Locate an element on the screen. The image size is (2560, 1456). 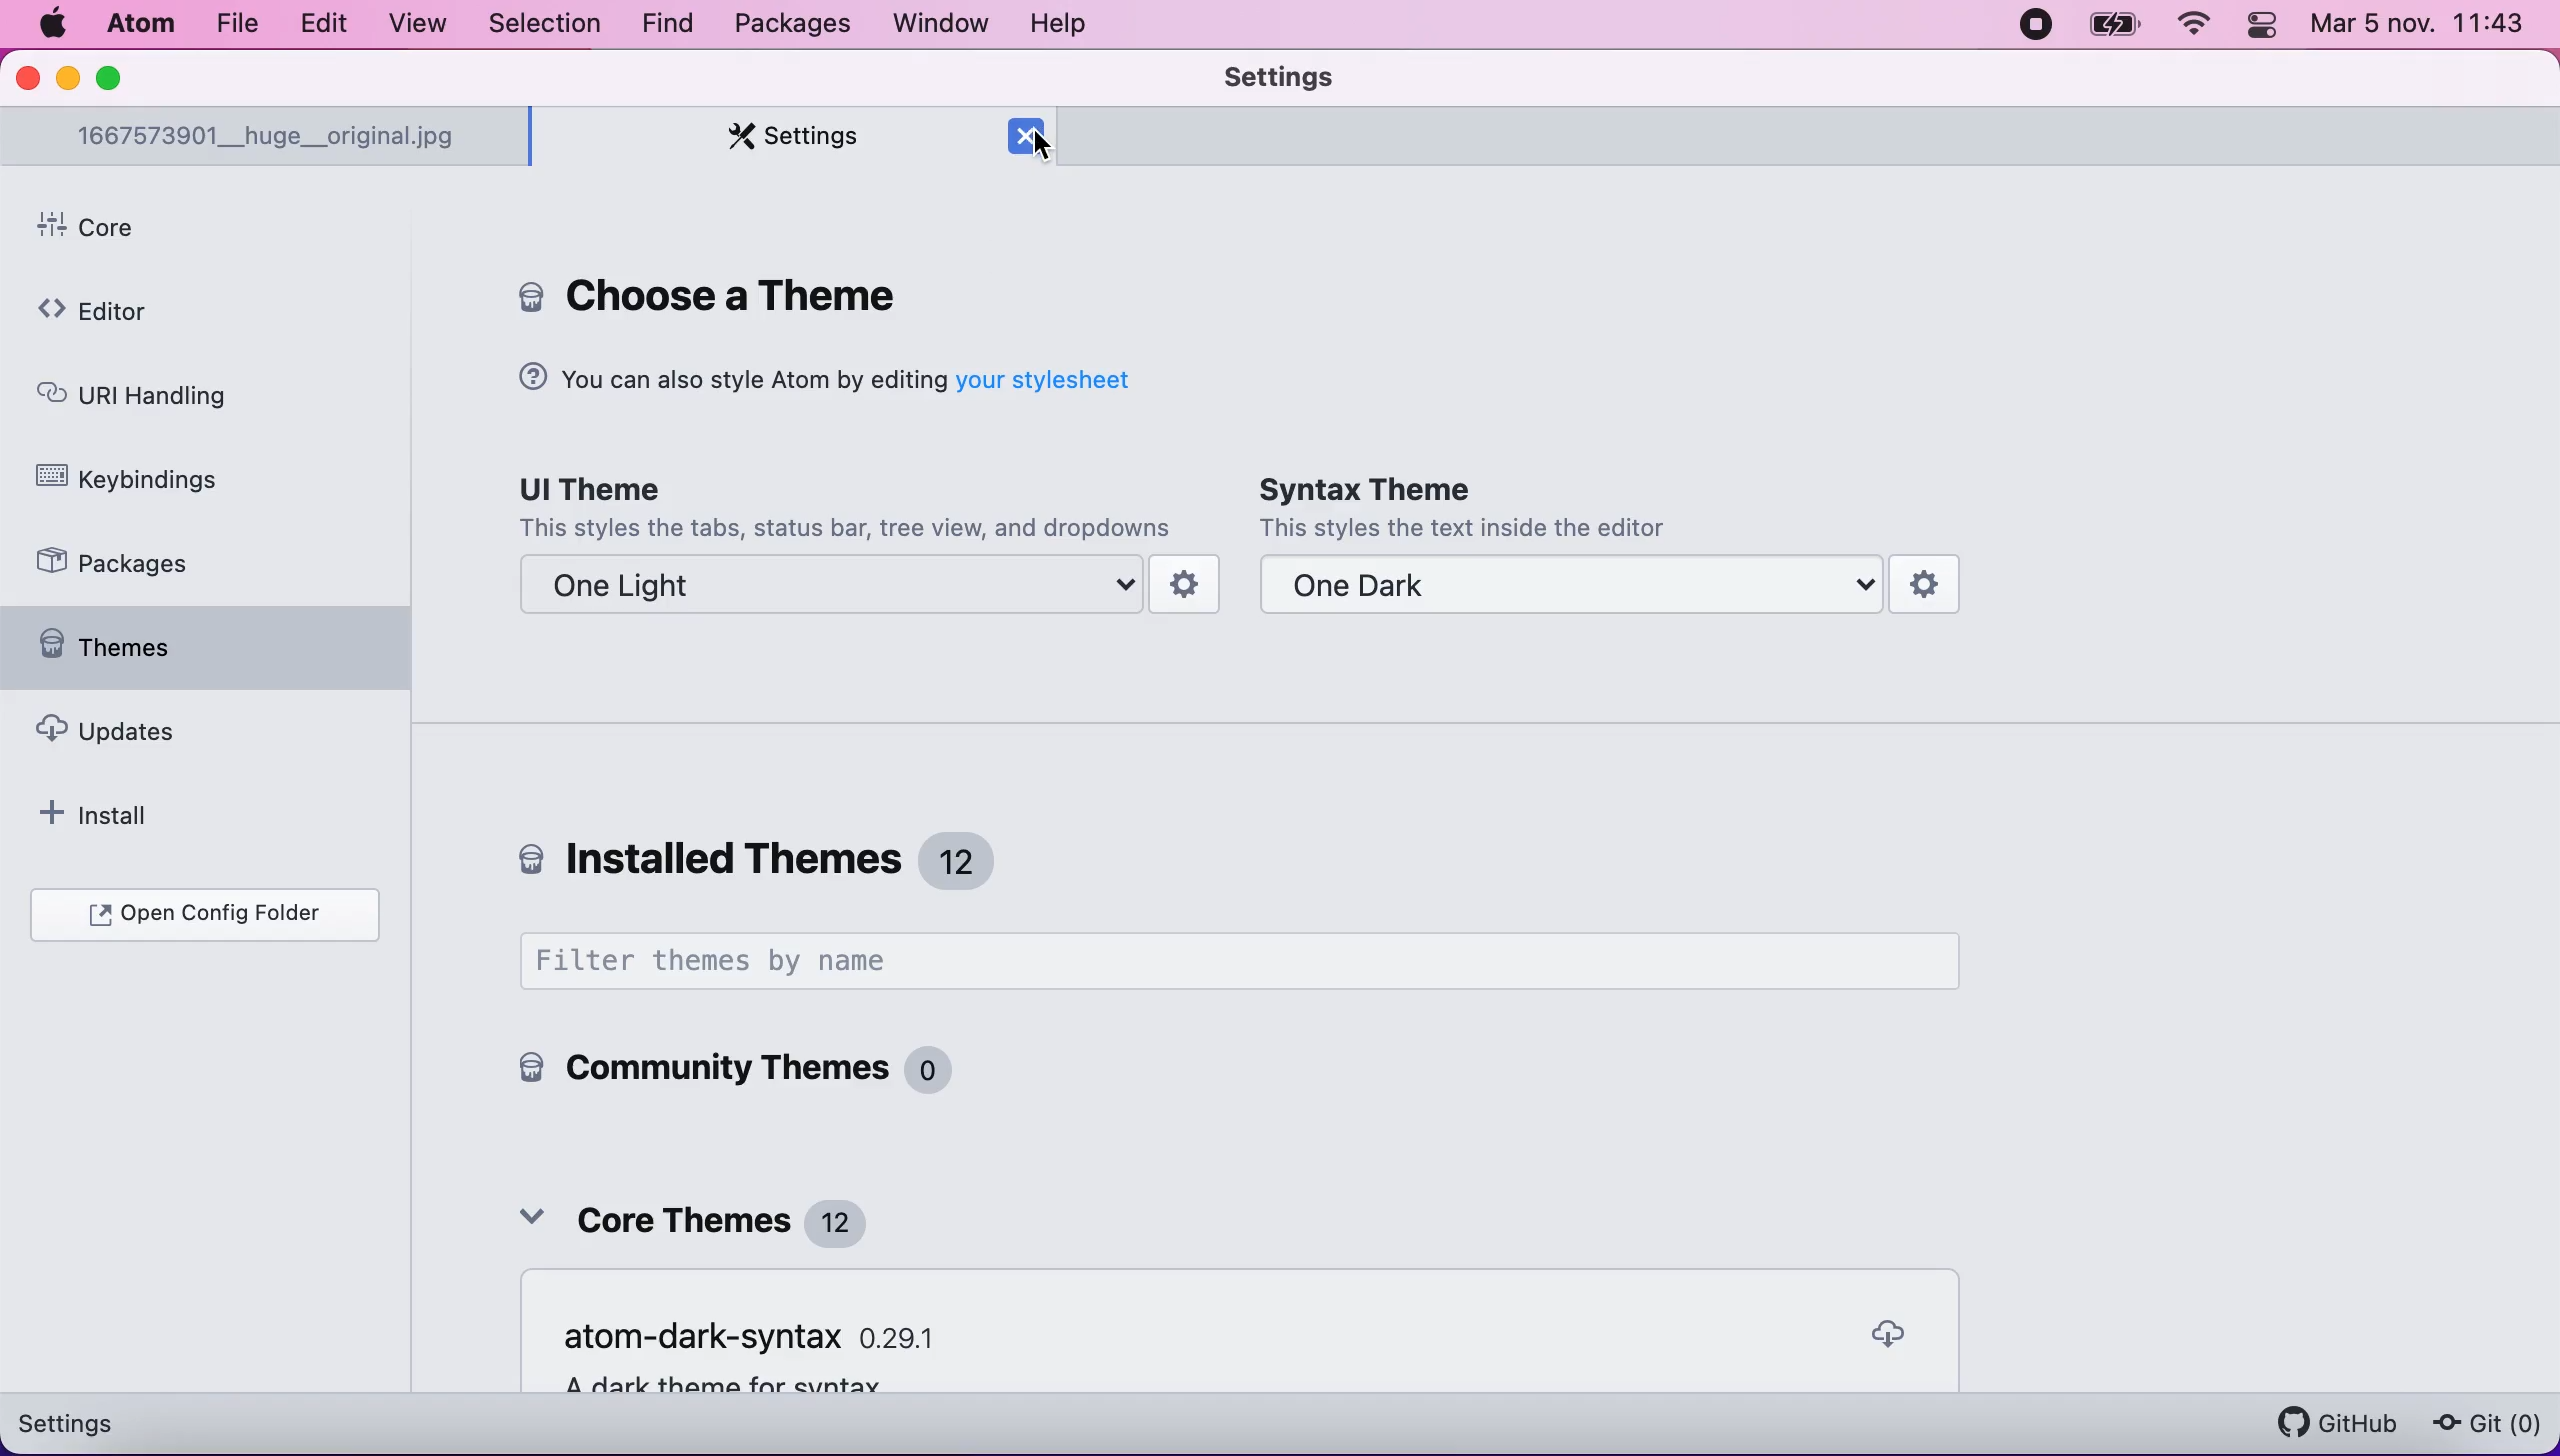
one light is located at coordinates (859, 584).